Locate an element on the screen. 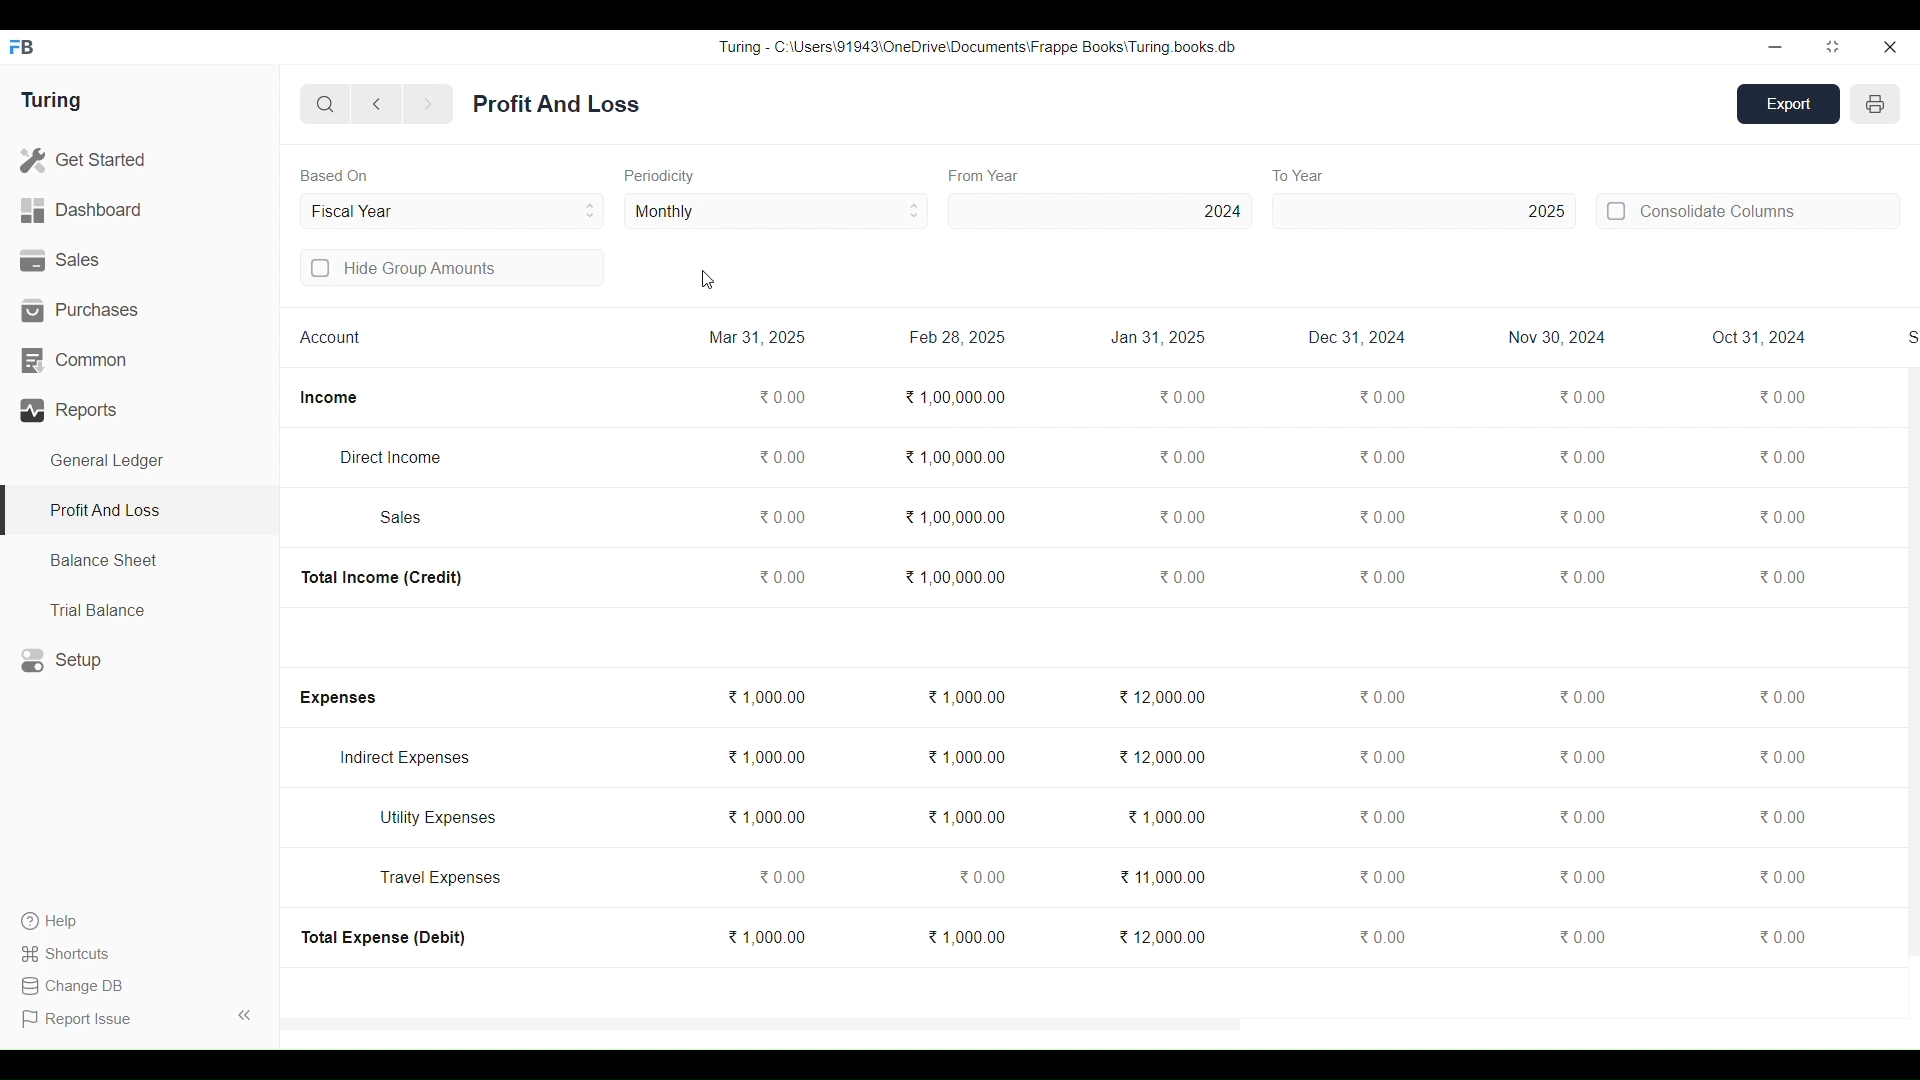 The width and height of the screenshot is (1920, 1080). 0.00 is located at coordinates (1581, 817).